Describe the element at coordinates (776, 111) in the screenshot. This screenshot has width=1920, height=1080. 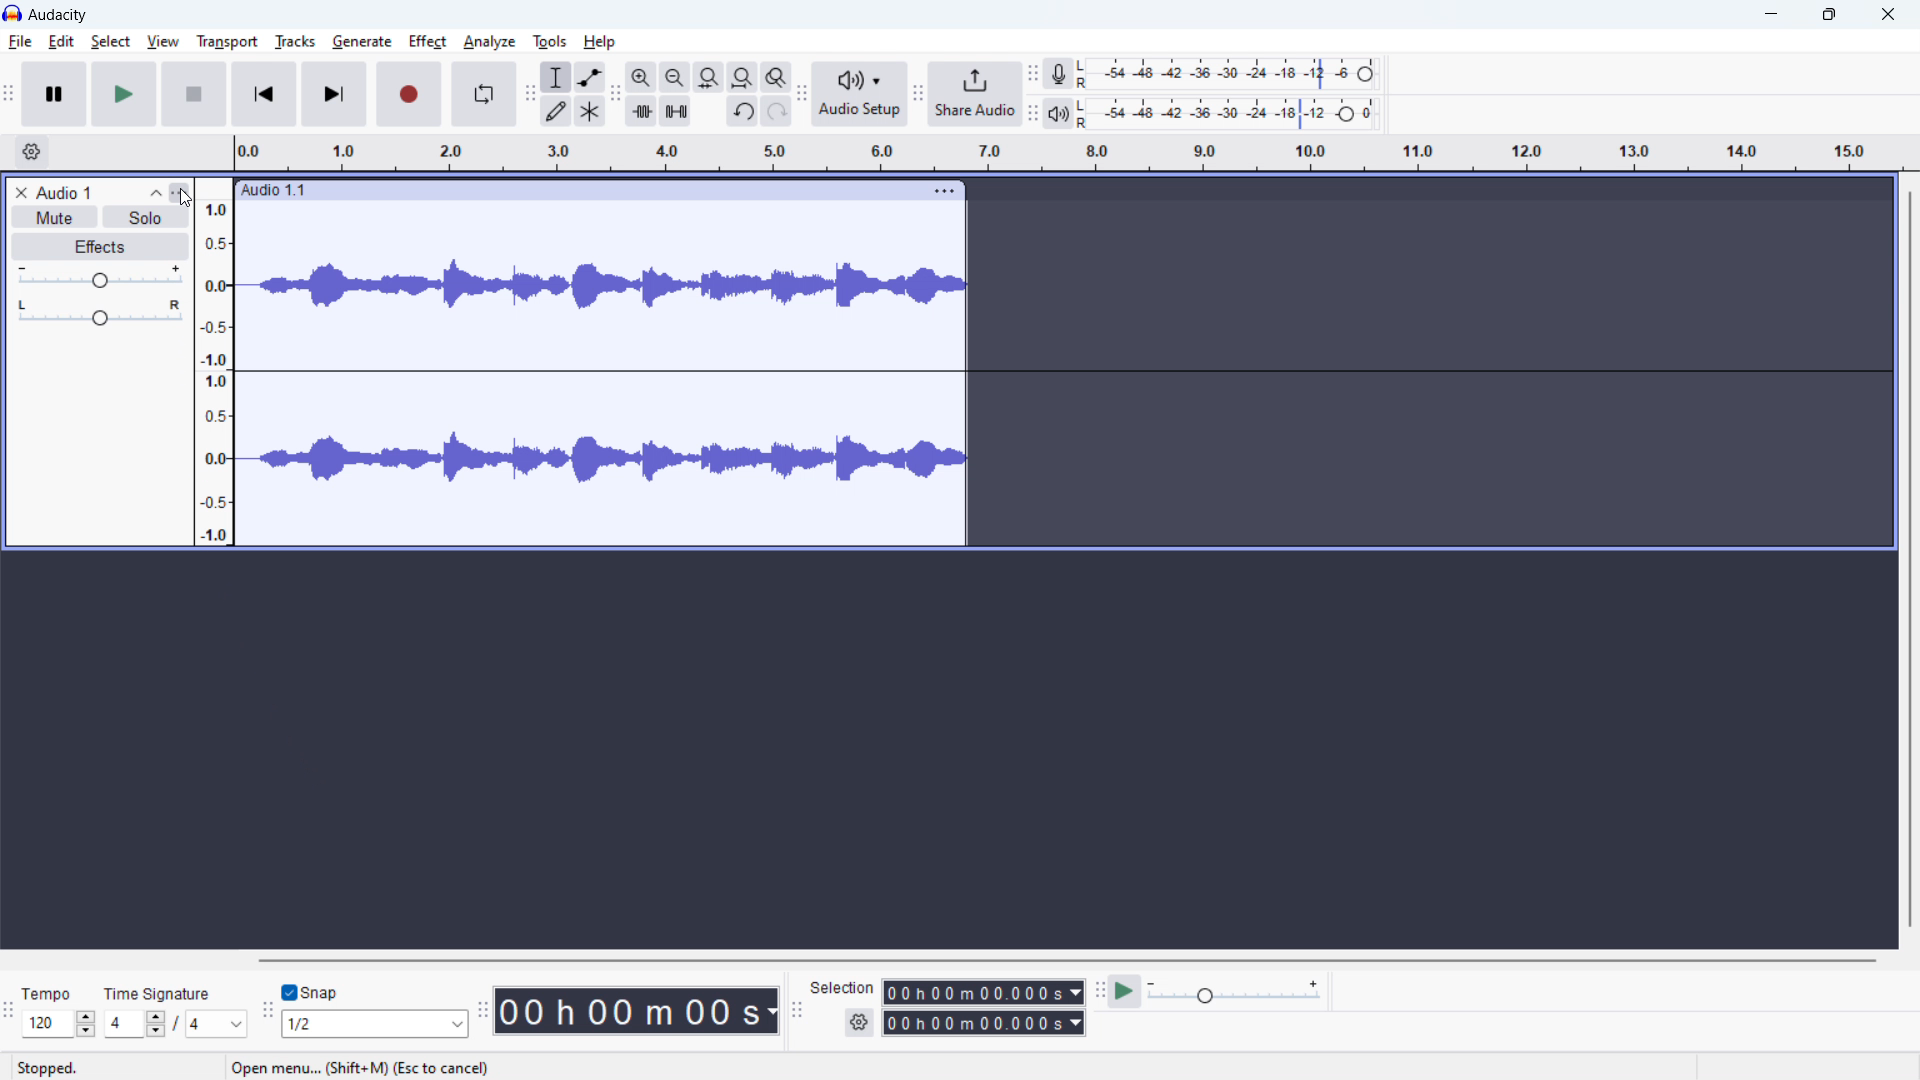
I see `redo` at that location.